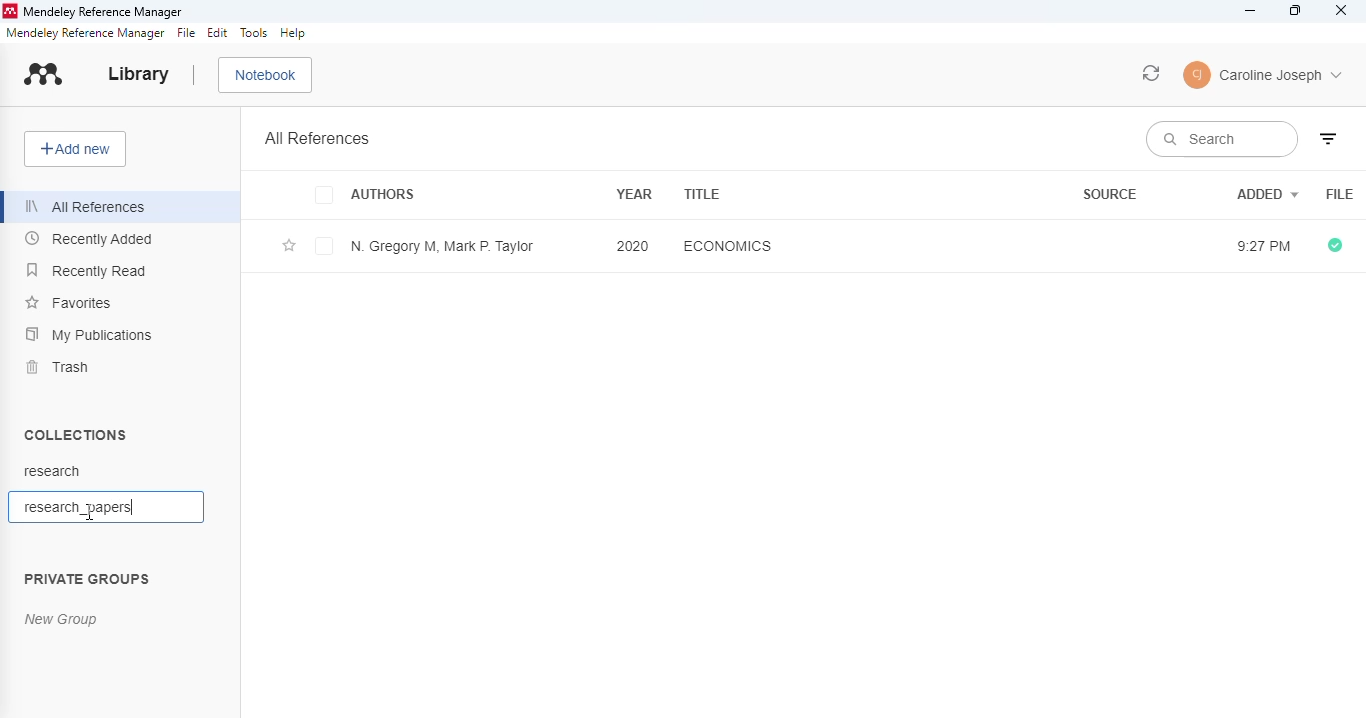 This screenshot has width=1366, height=718. What do you see at coordinates (102, 12) in the screenshot?
I see `mendeley reference manager` at bounding box center [102, 12].